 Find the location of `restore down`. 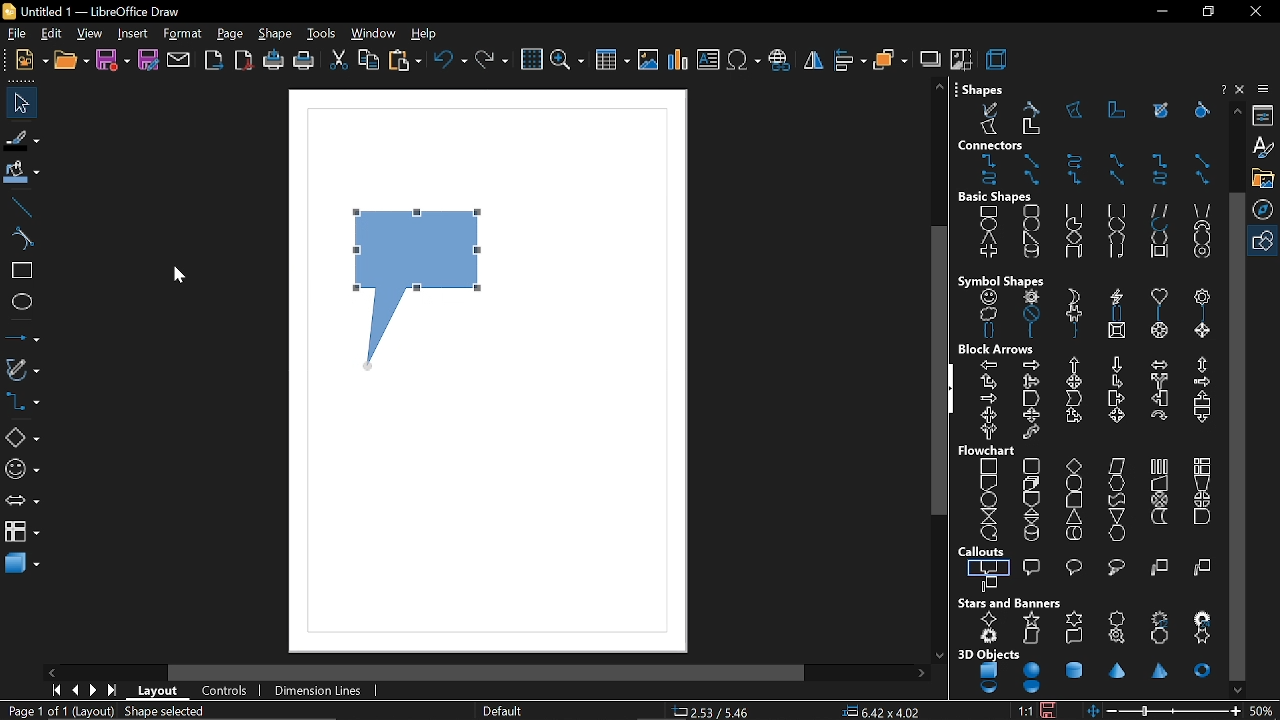

restore down is located at coordinates (1206, 12).